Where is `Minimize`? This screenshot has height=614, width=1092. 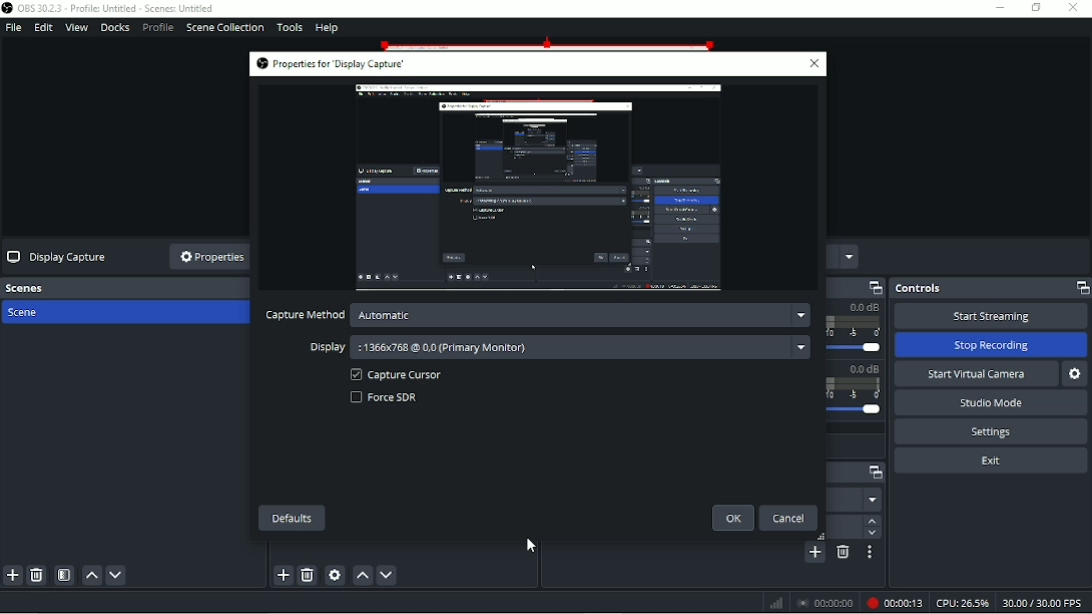 Minimize is located at coordinates (1001, 7).